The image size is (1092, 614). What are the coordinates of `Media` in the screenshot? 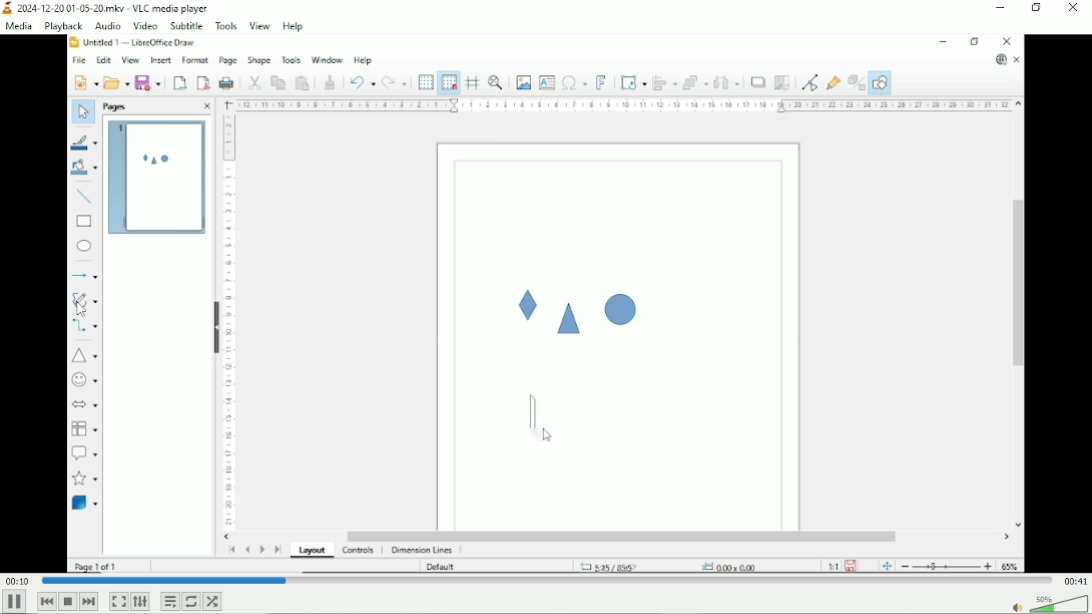 It's located at (18, 27).